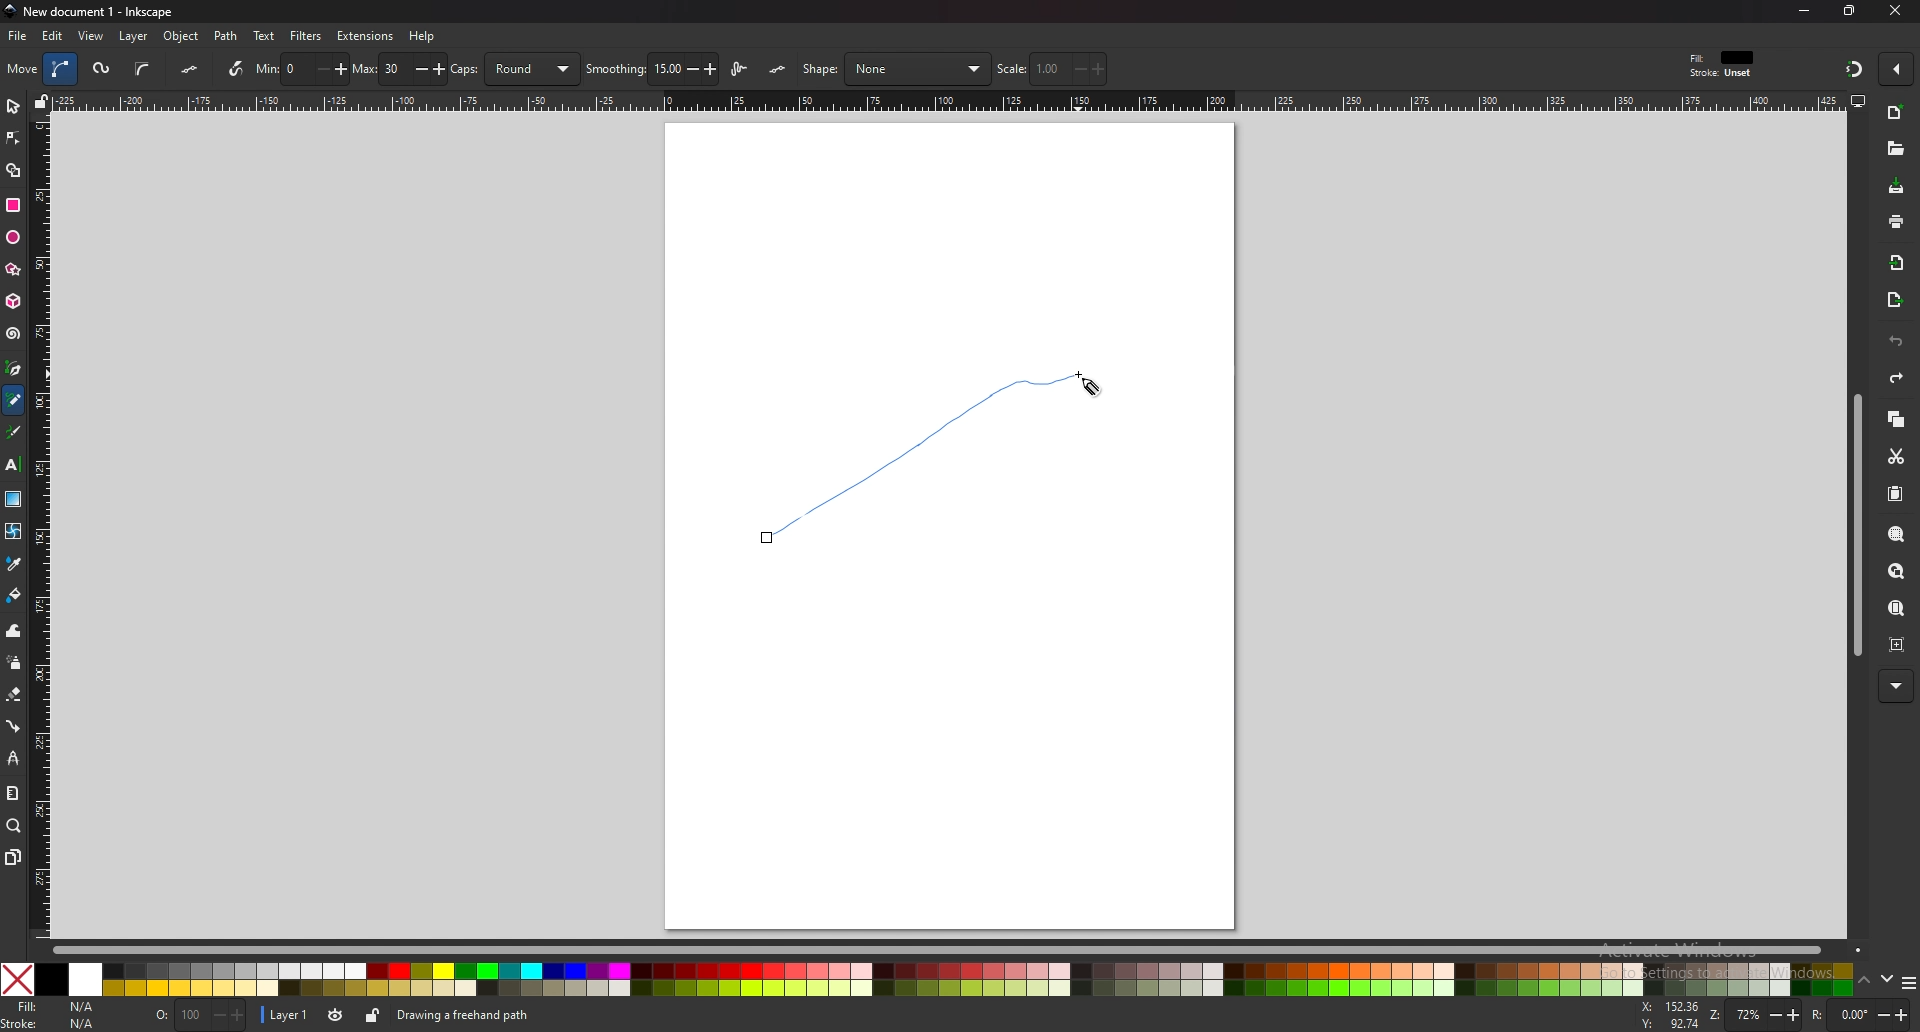 The height and width of the screenshot is (1032, 1920). Describe the element at coordinates (895, 69) in the screenshot. I see `shape` at that location.